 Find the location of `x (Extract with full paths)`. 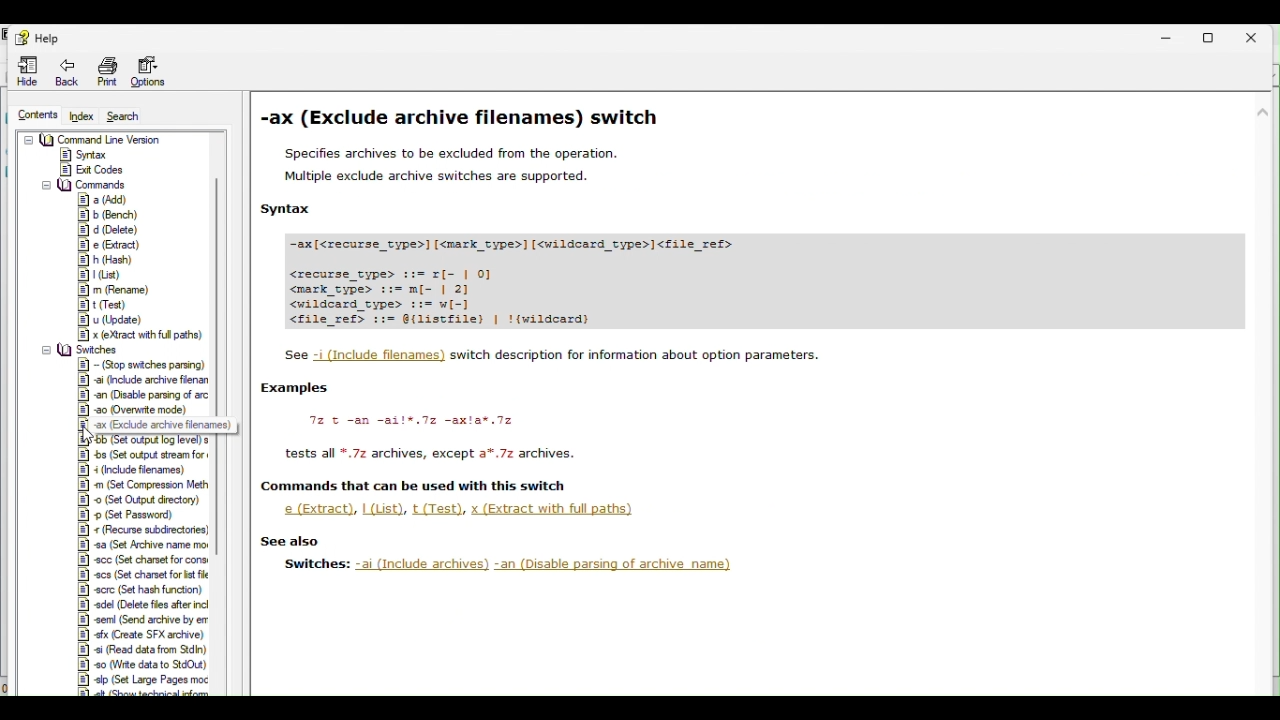

x (Extract with full paths) is located at coordinates (555, 511).